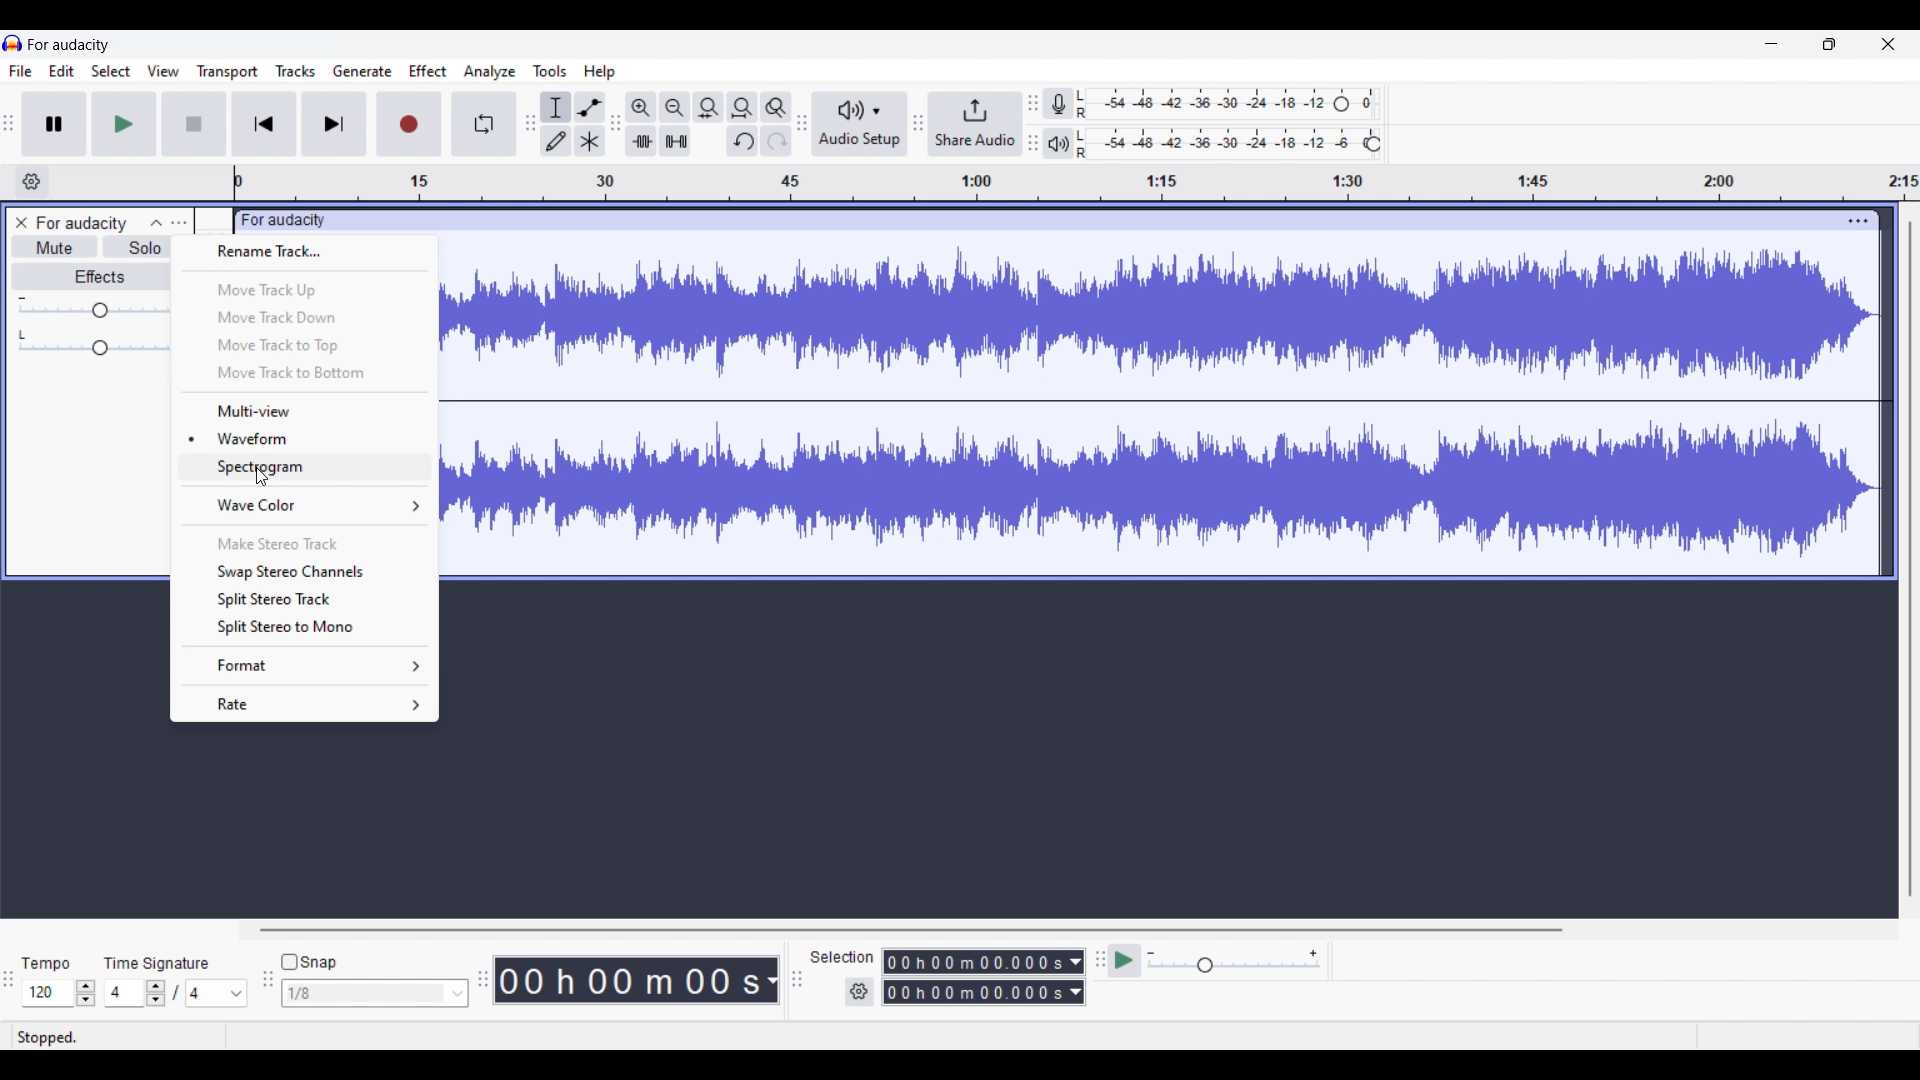  What do you see at coordinates (296, 71) in the screenshot?
I see `Tracks menu` at bounding box center [296, 71].